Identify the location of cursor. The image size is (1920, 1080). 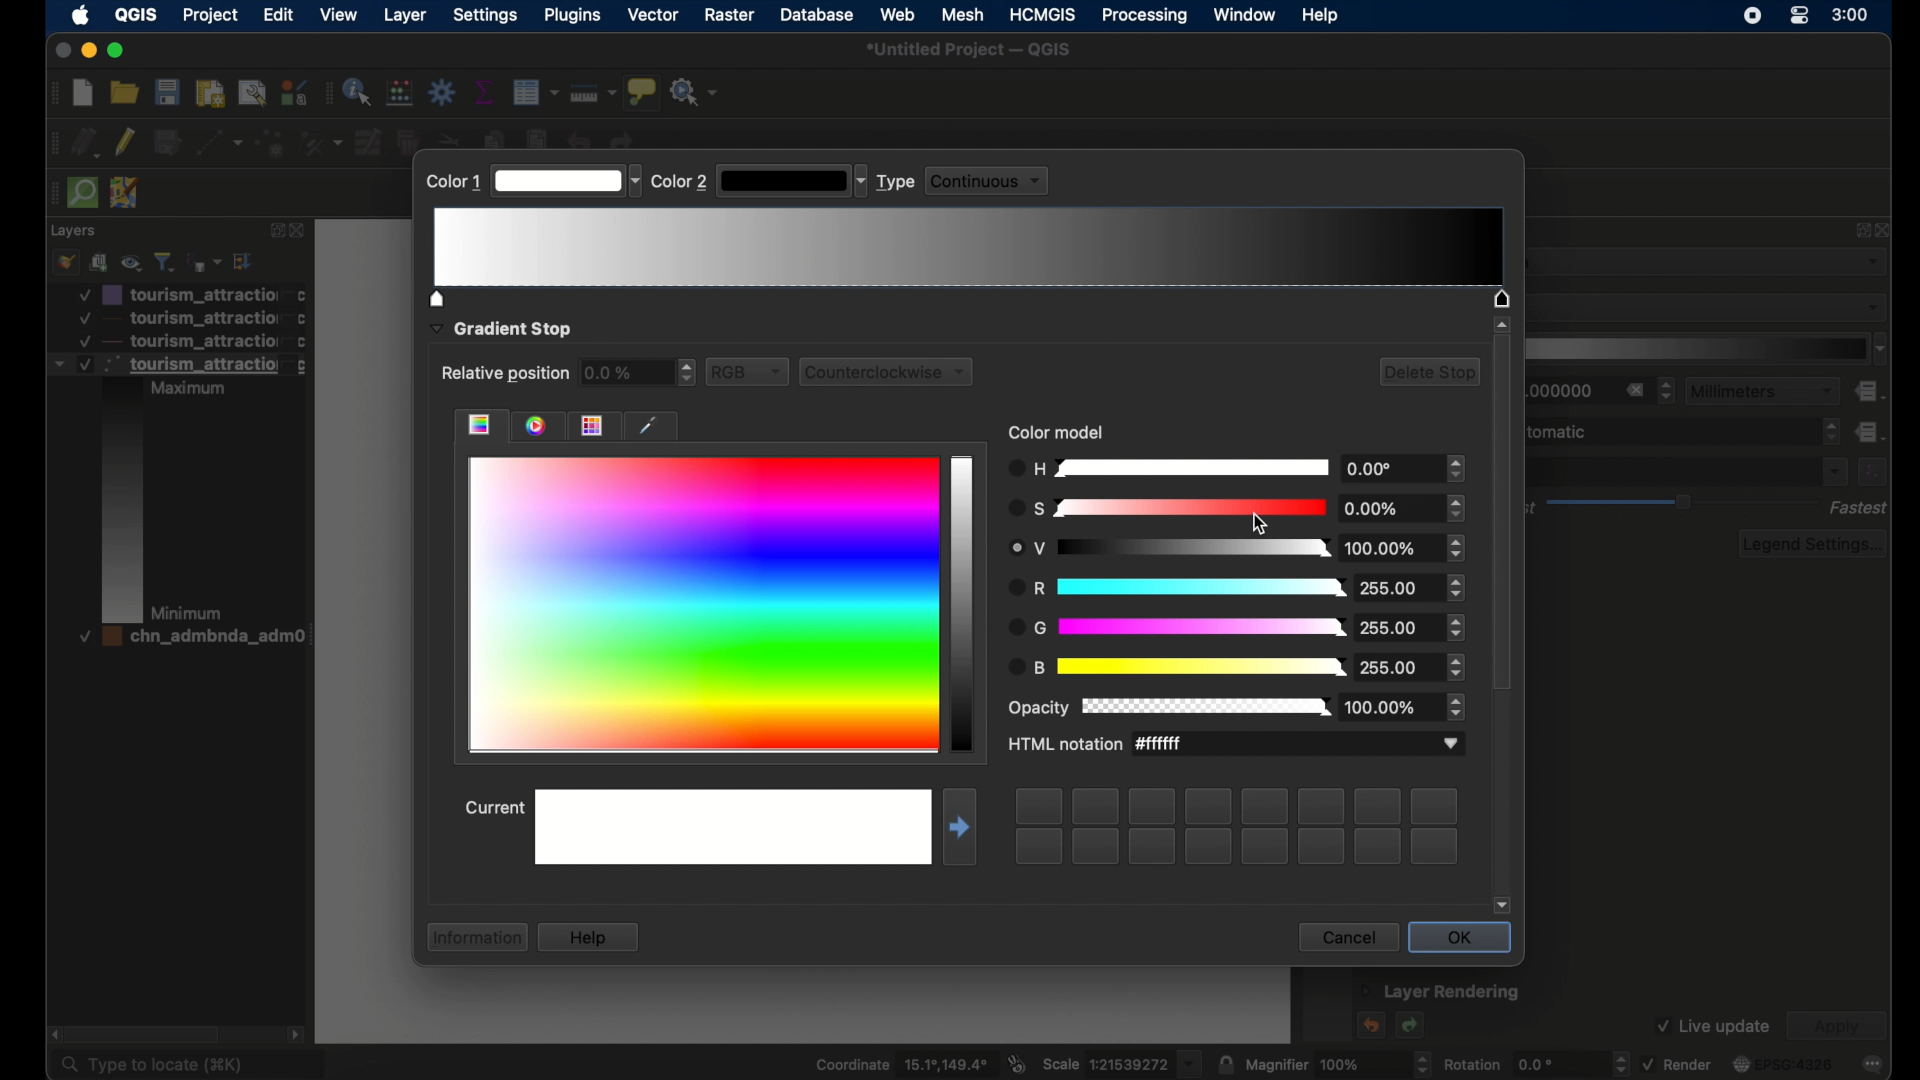
(1253, 522).